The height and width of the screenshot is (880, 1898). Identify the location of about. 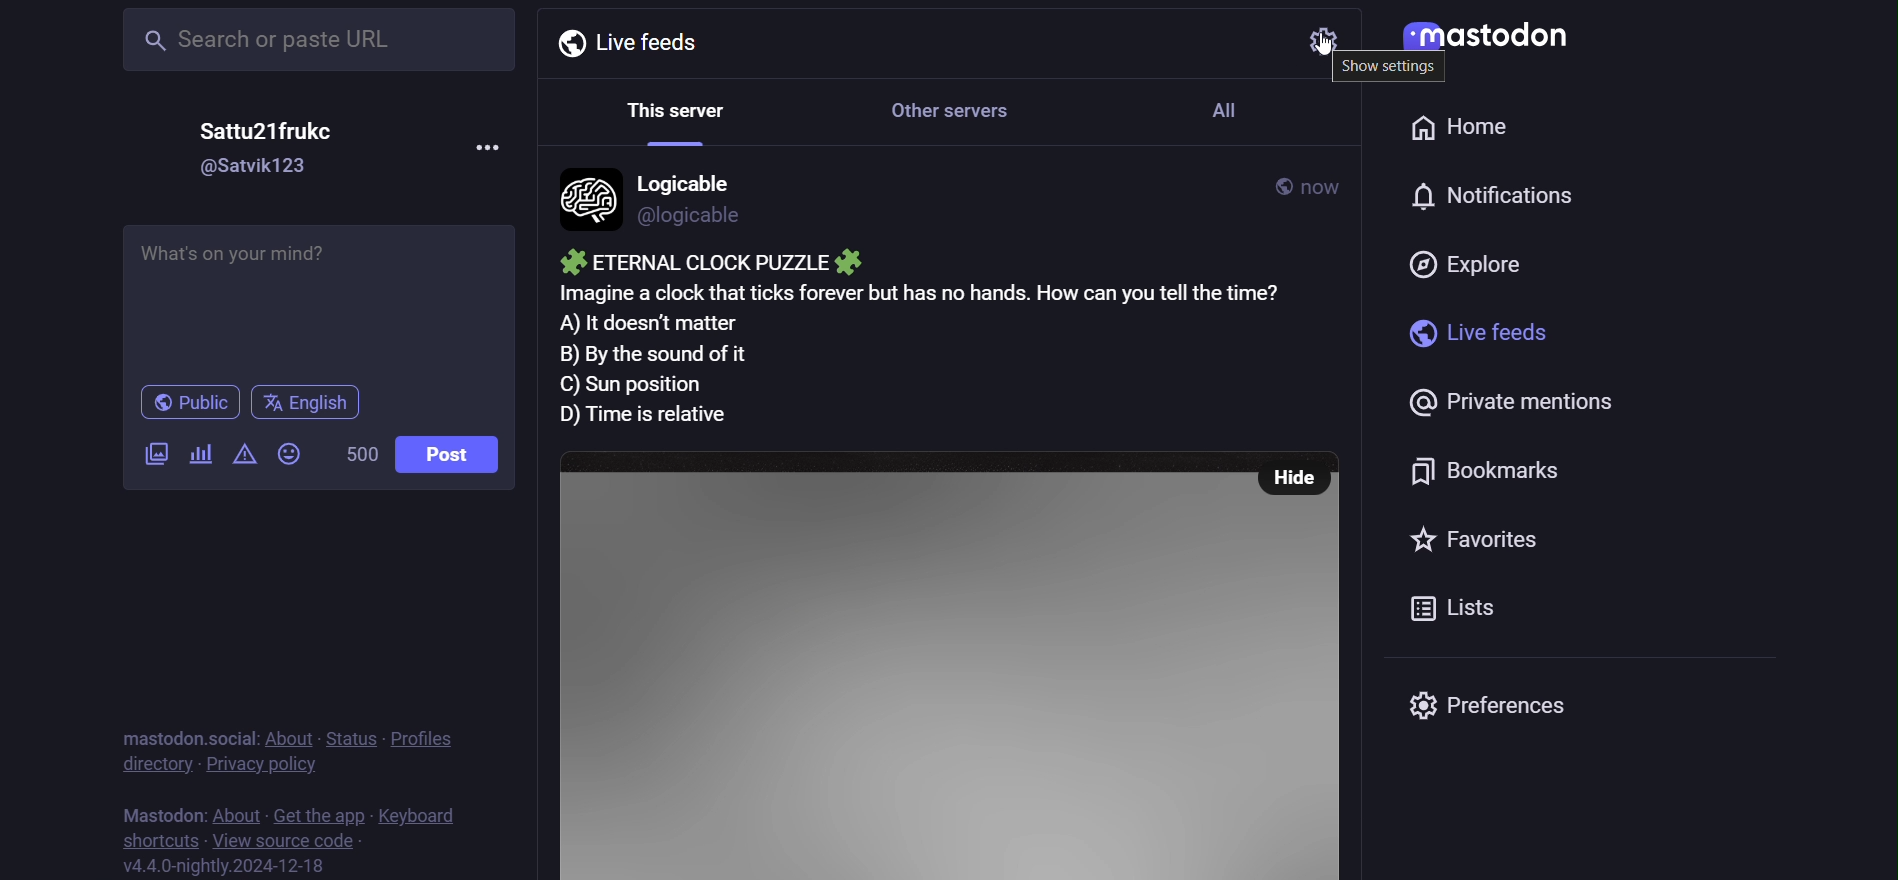
(289, 740).